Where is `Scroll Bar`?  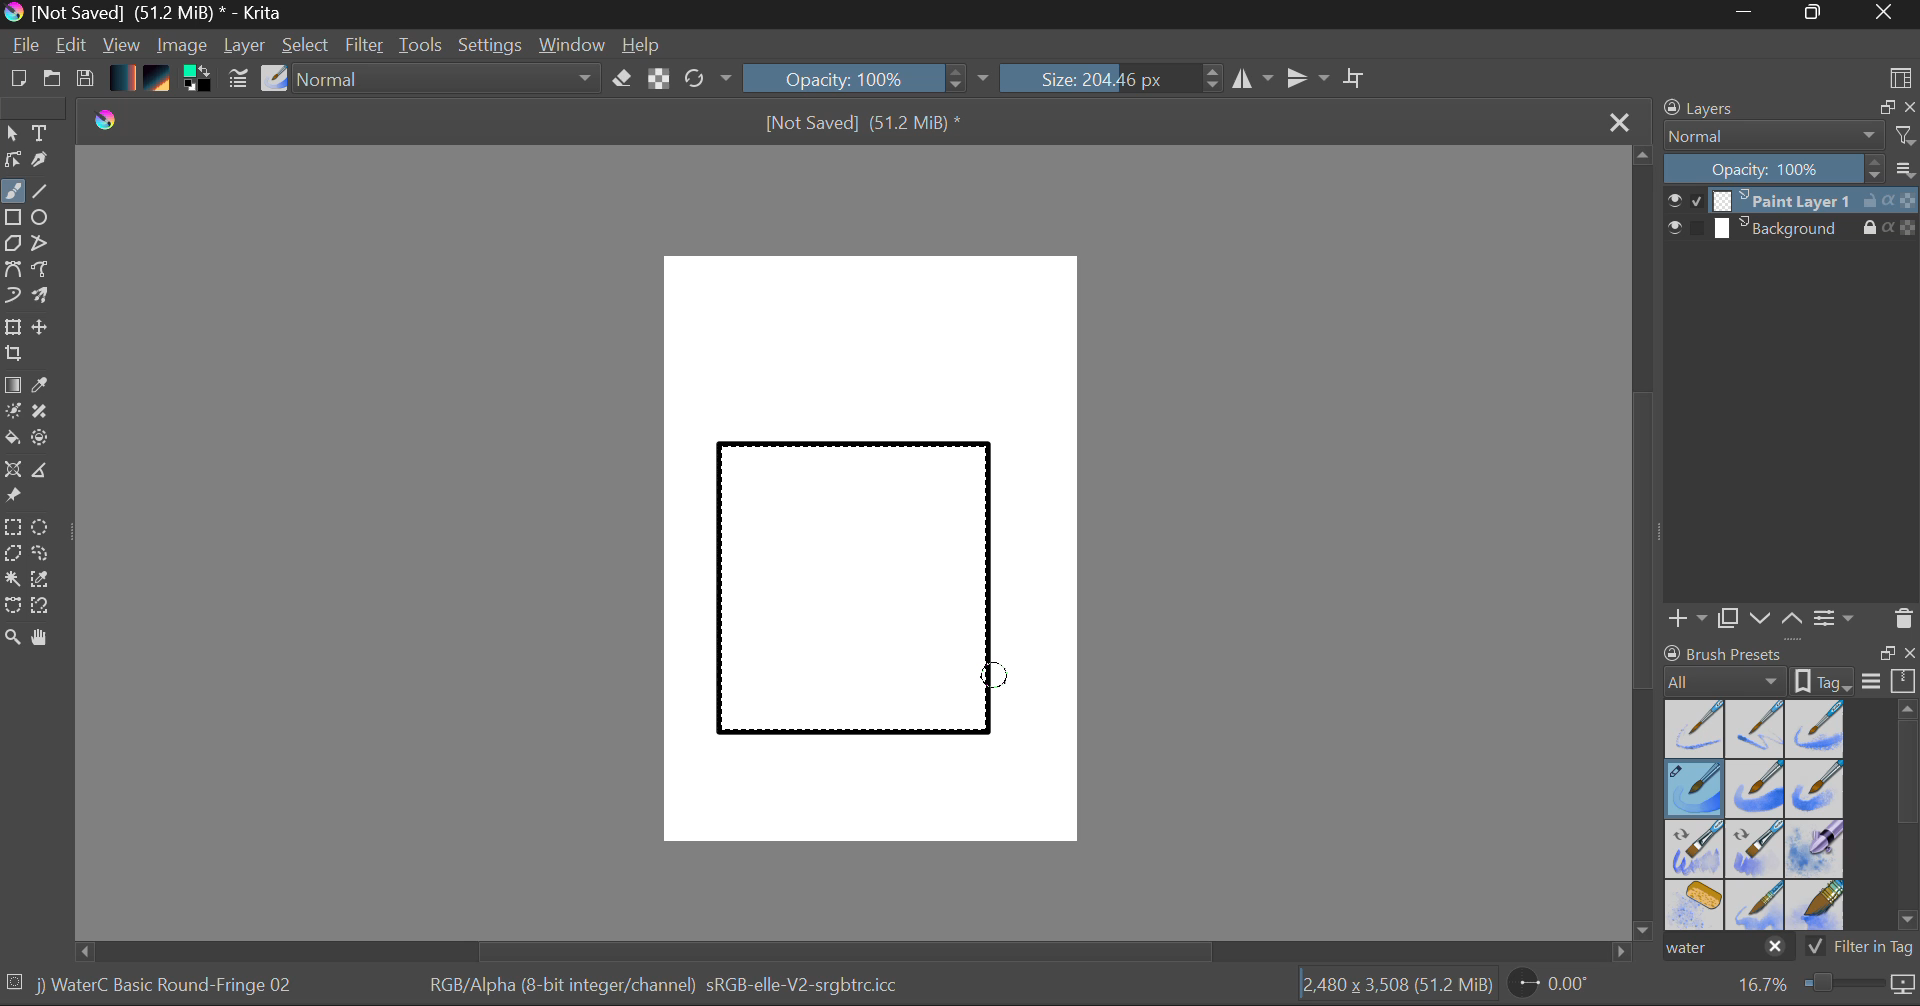 Scroll Bar is located at coordinates (1644, 545).